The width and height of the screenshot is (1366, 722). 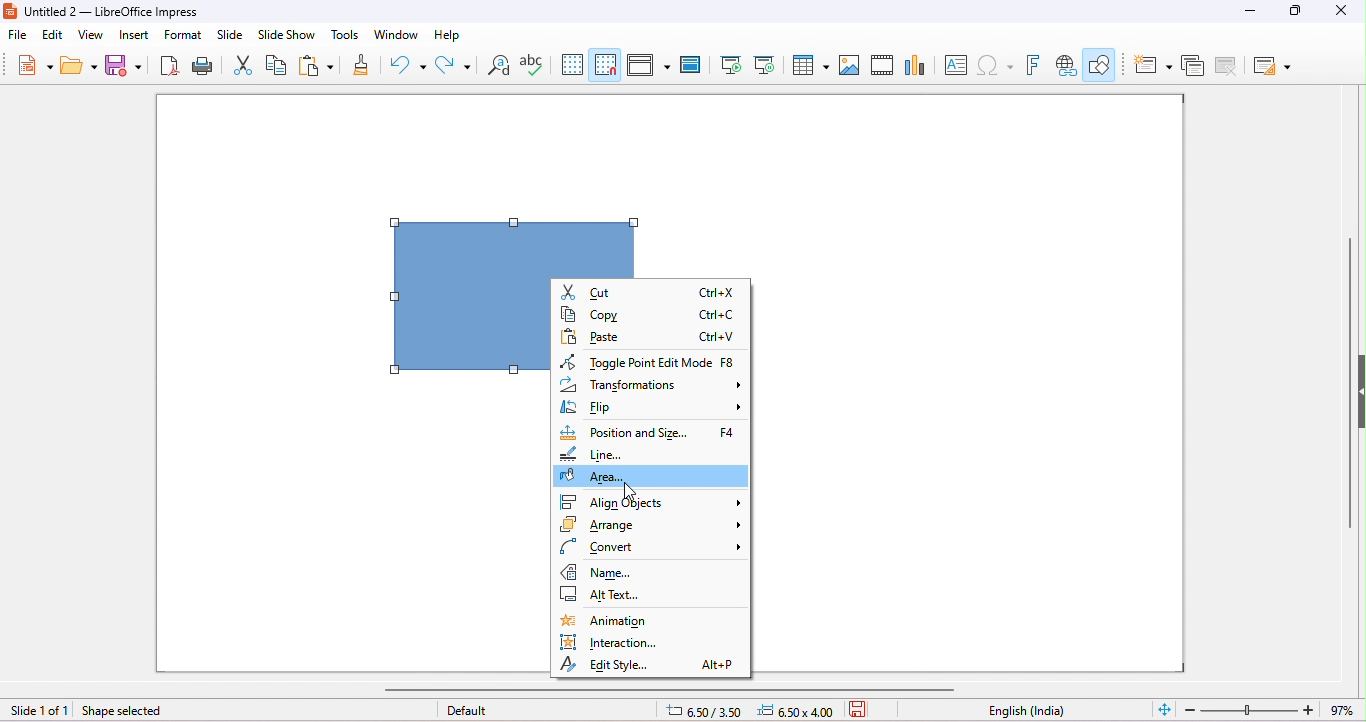 I want to click on minimize, so click(x=1251, y=11).